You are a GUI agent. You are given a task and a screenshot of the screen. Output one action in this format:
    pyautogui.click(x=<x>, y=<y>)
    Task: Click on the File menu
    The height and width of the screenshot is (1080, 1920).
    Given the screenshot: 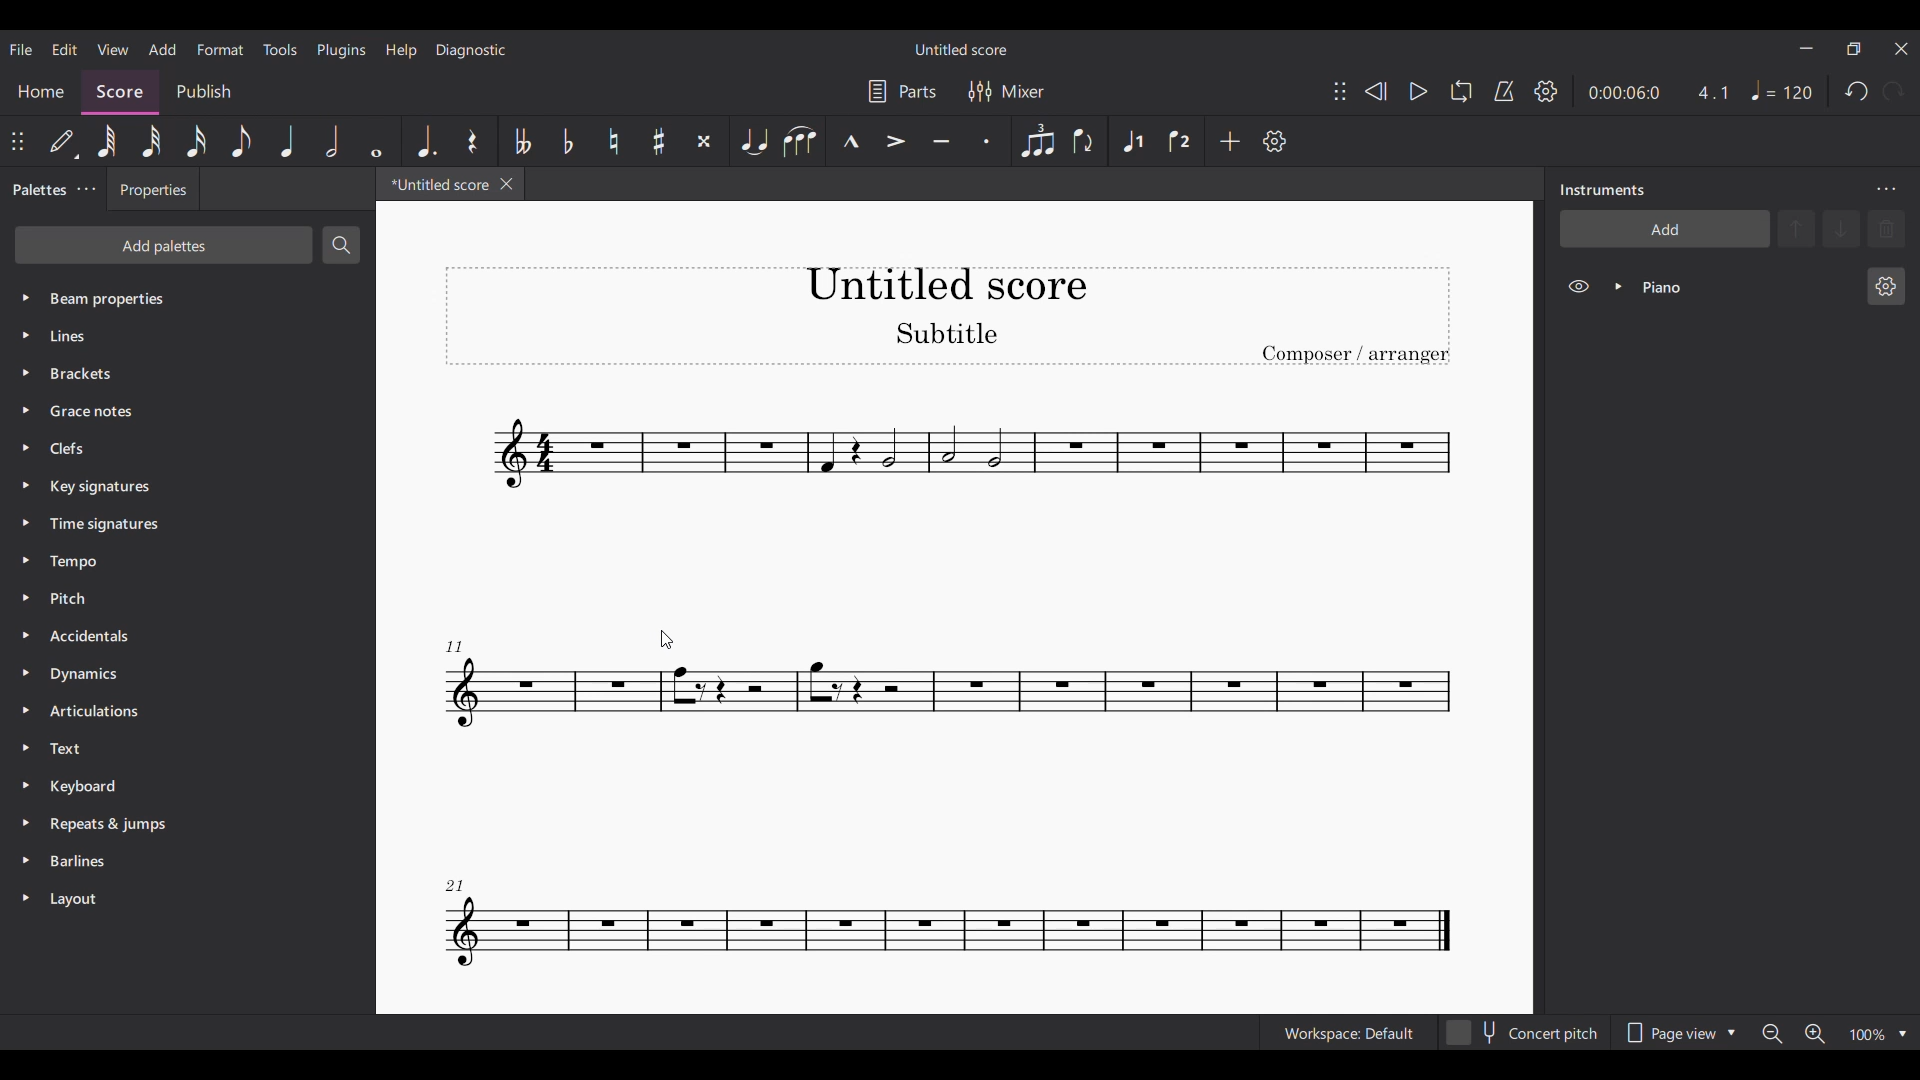 What is the action you would take?
    pyautogui.click(x=20, y=49)
    